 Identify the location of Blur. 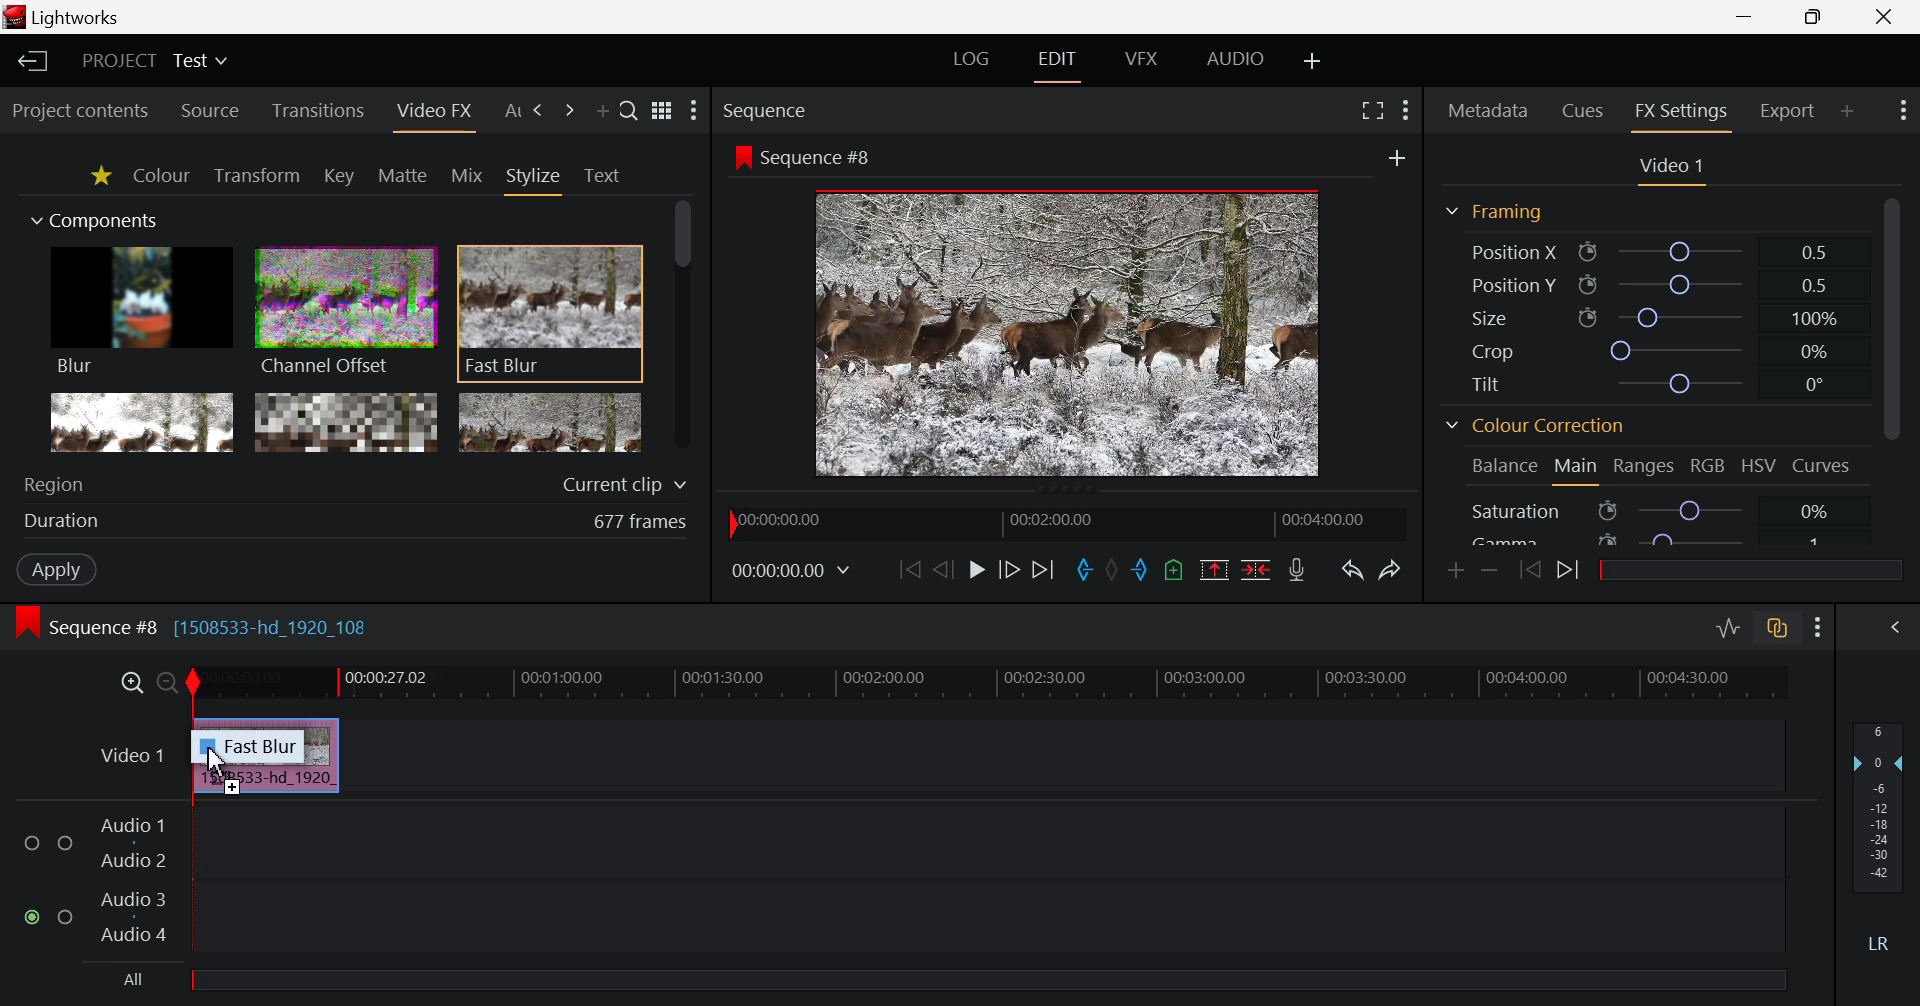
(143, 313).